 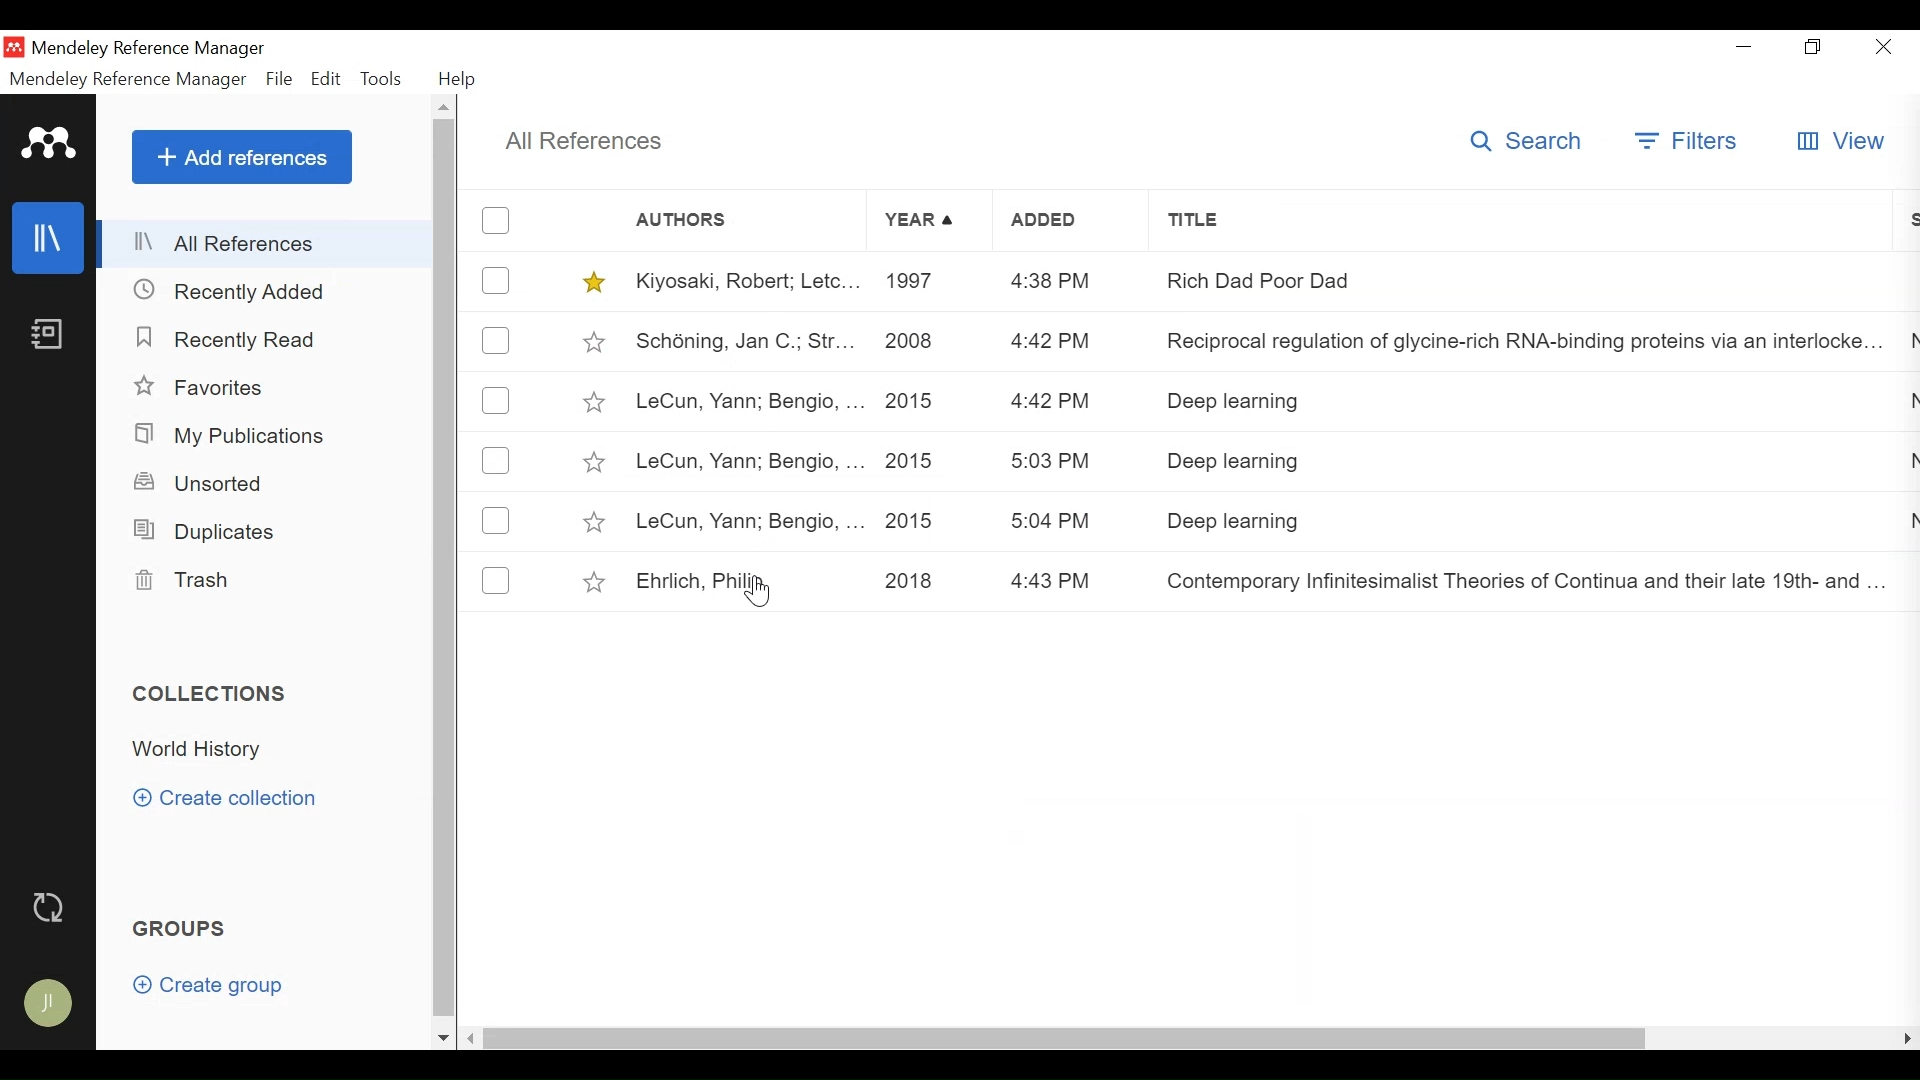 What do you see at coordinates (591, 463) in the screenshot?
I see `(un)select favorite` at bounding box center [591, 463].